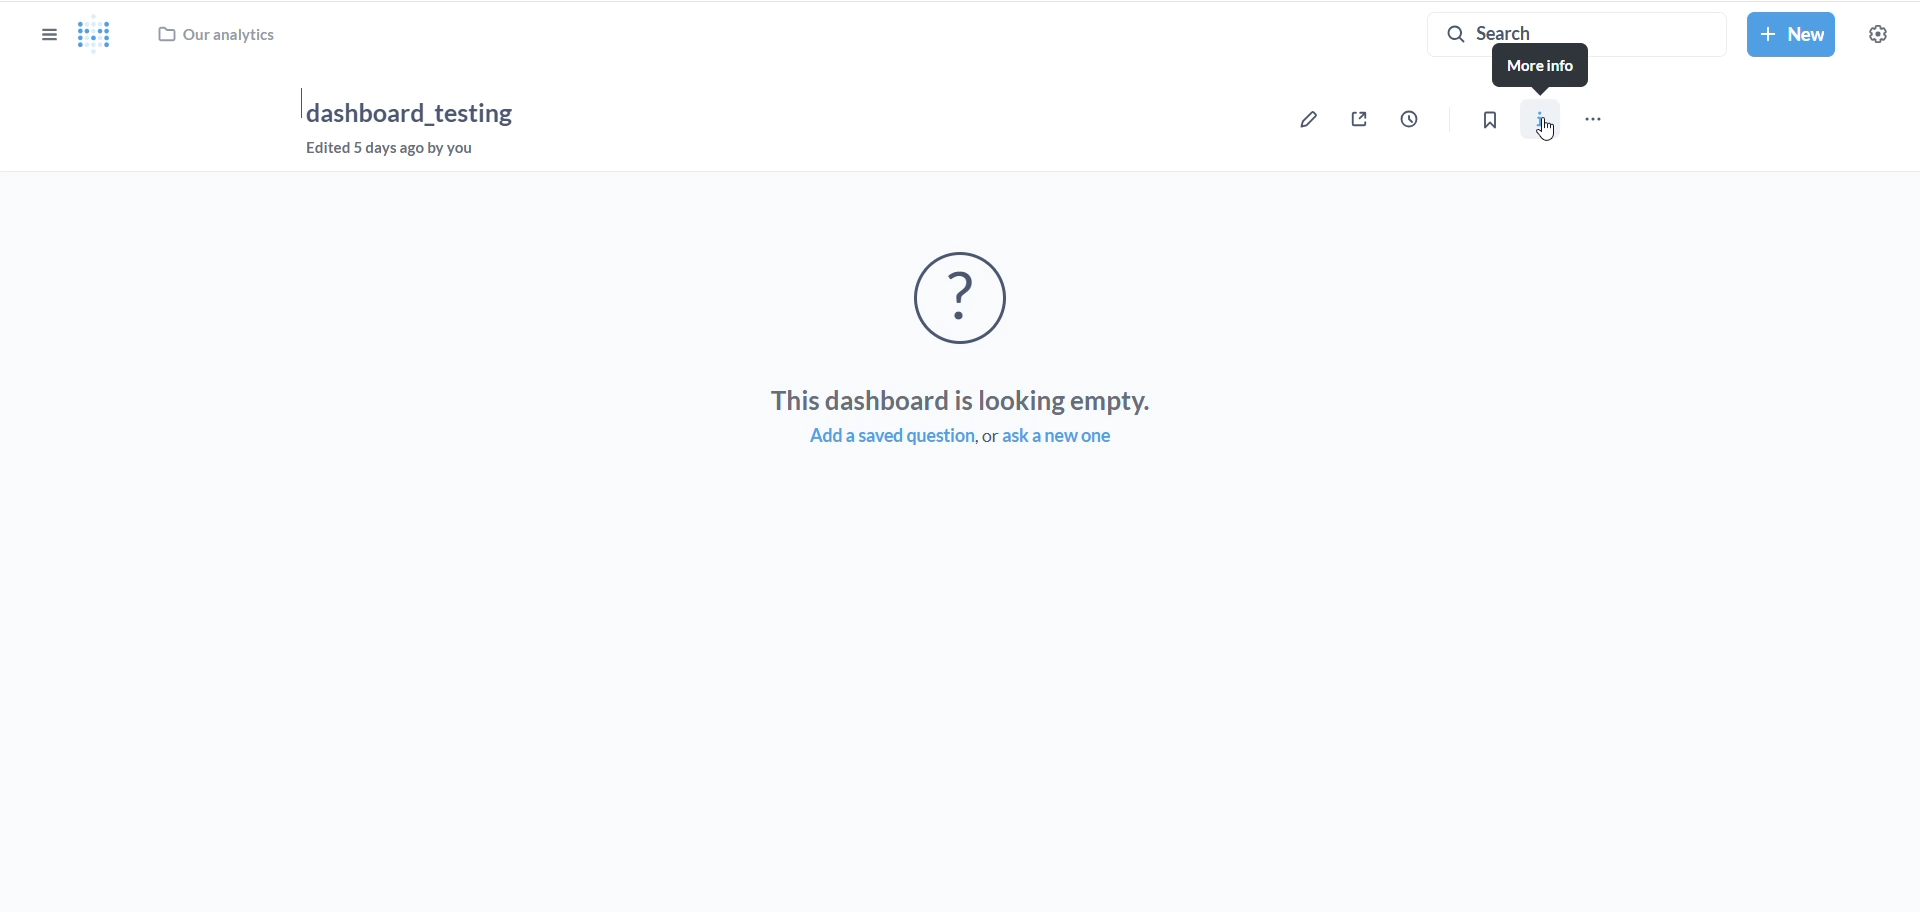 Image resolution: width=1920 pixels, height=912 pixels. Describe the element at coordinates (1496, 126) in the screenshot. I see `bookmark` at that location.